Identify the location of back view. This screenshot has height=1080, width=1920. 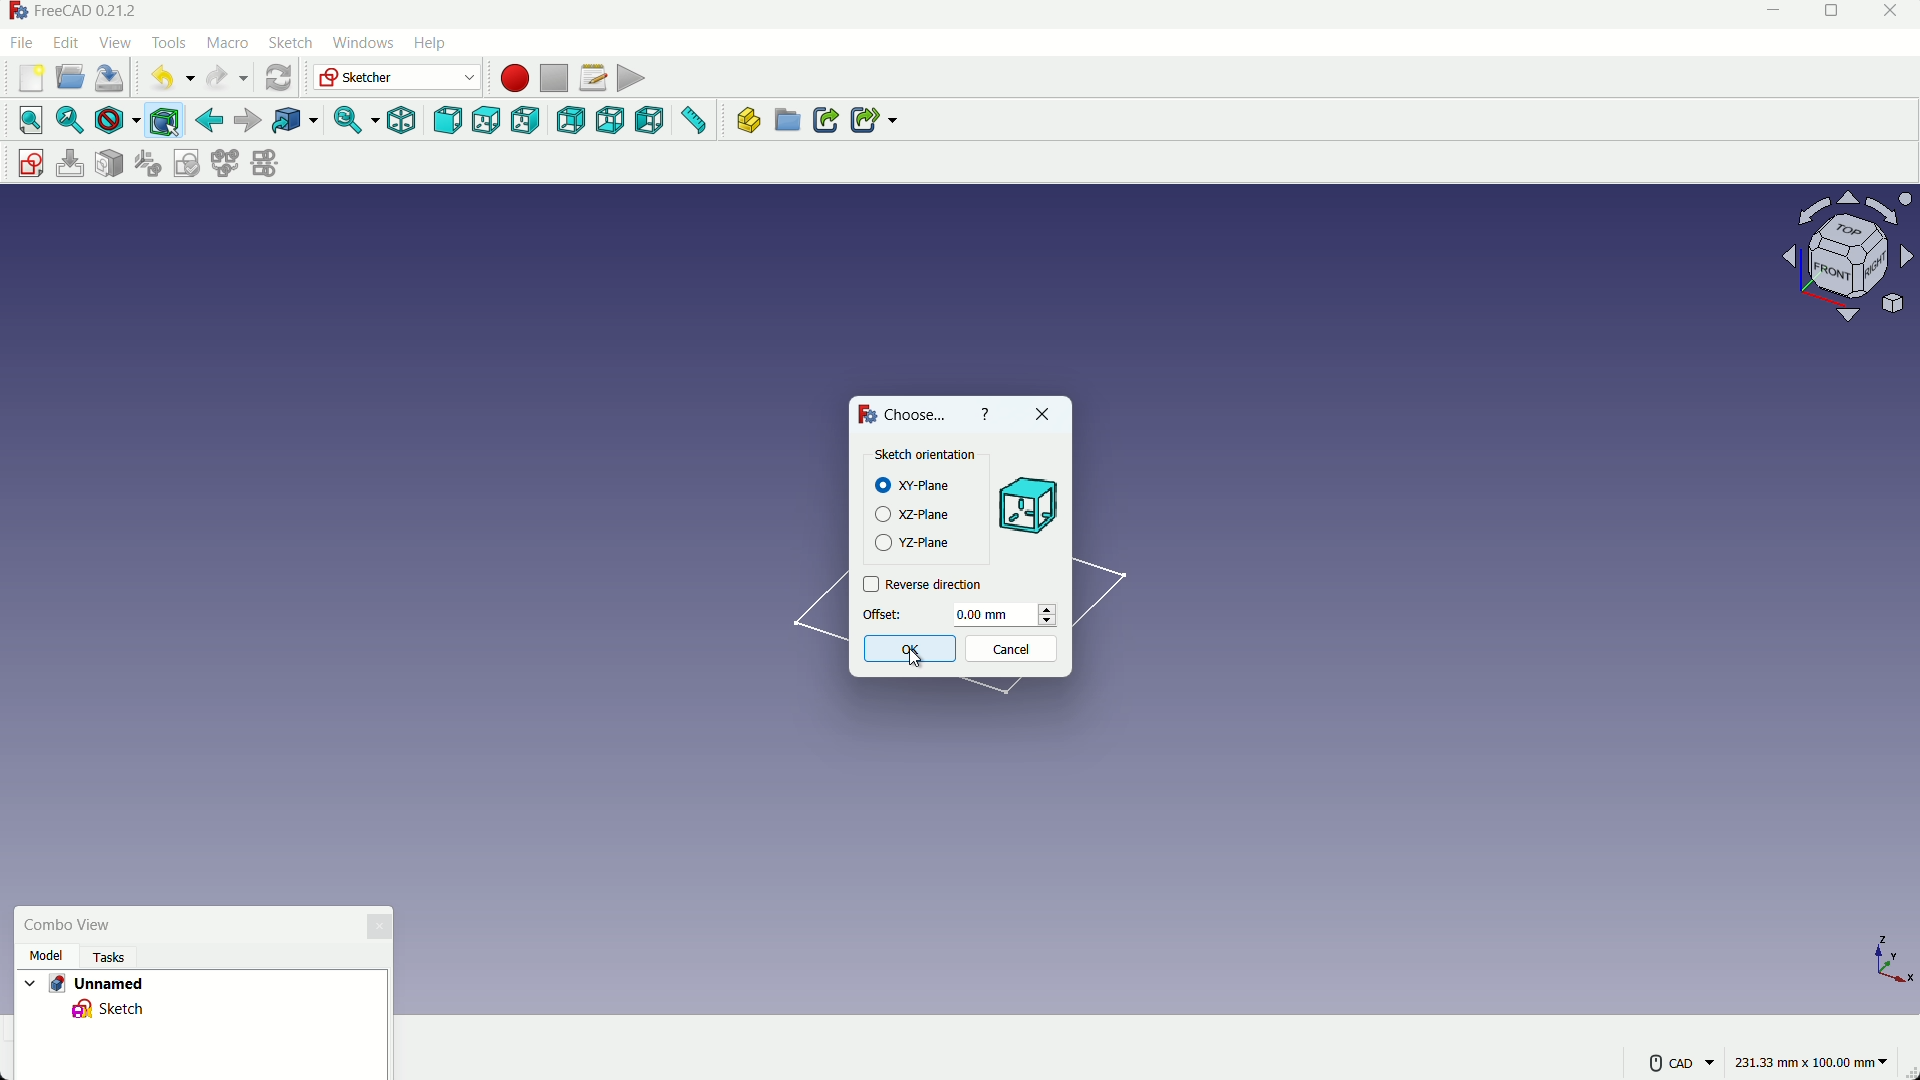
(570, 121).